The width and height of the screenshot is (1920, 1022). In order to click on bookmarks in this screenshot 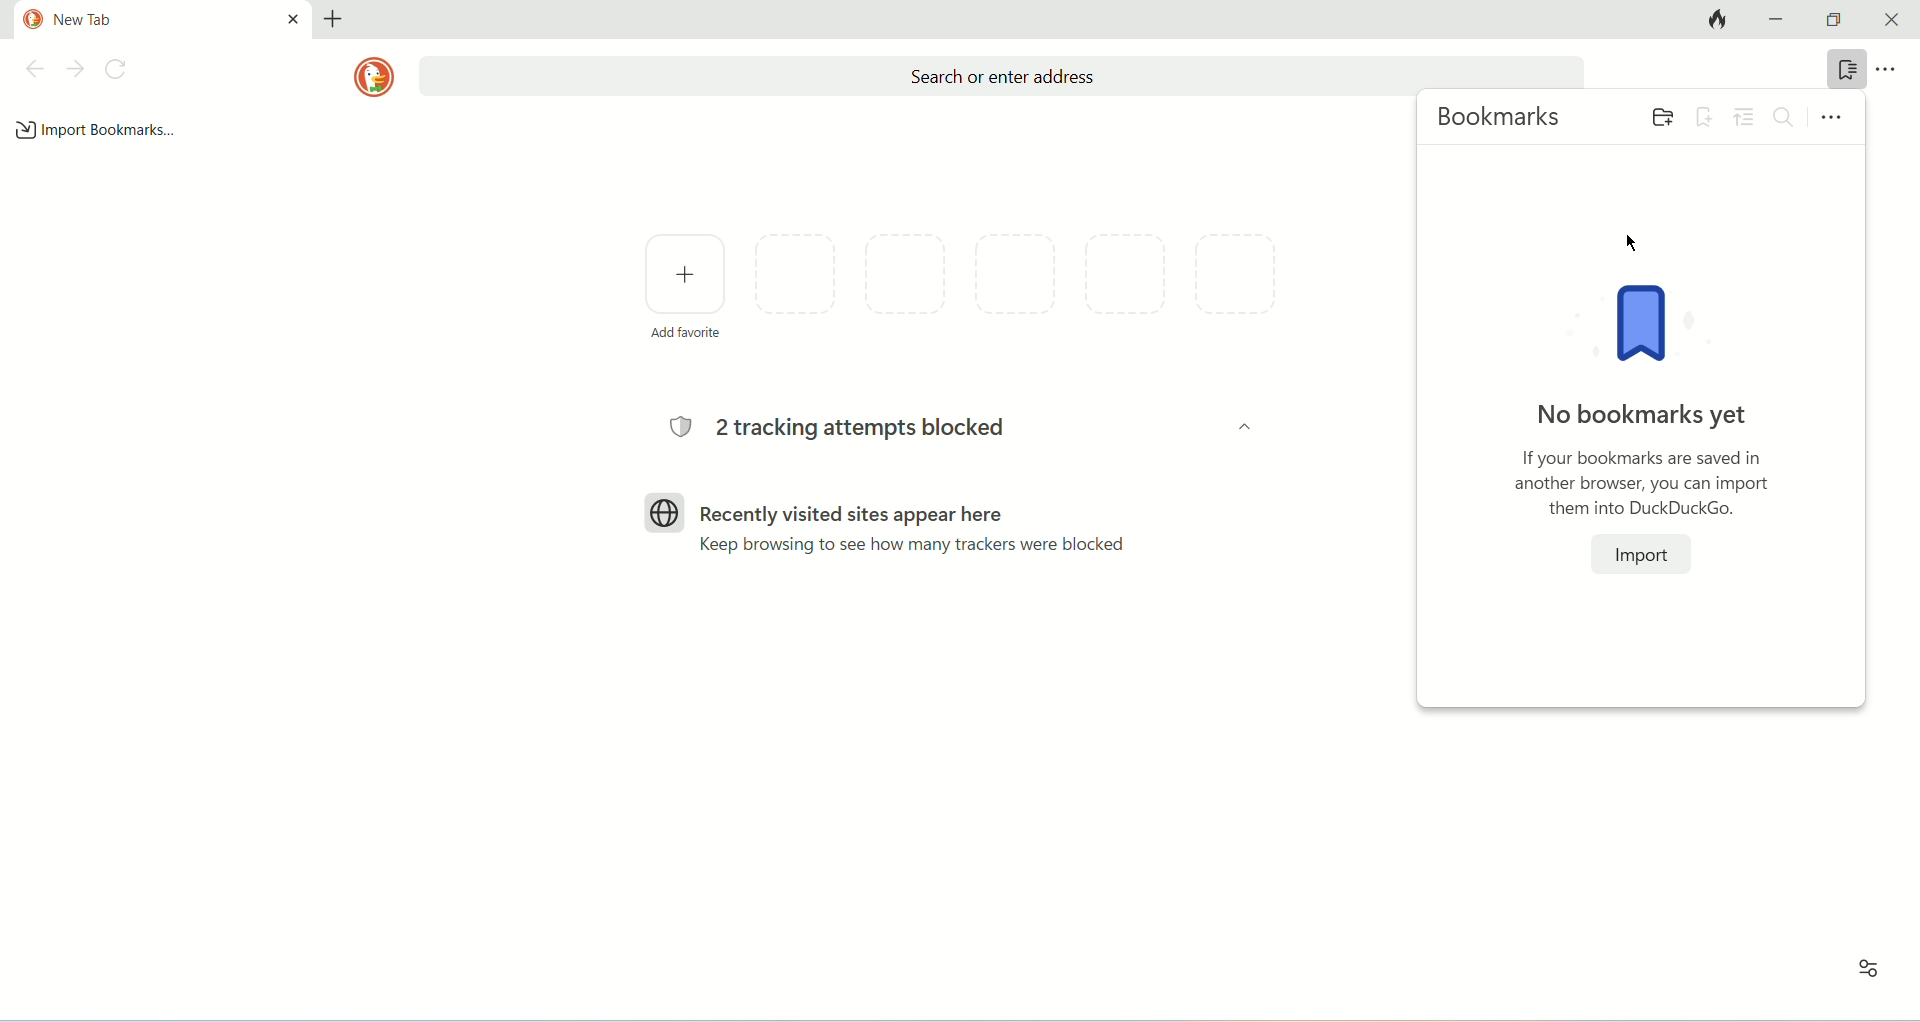, I will do `click(1847, 69)`.